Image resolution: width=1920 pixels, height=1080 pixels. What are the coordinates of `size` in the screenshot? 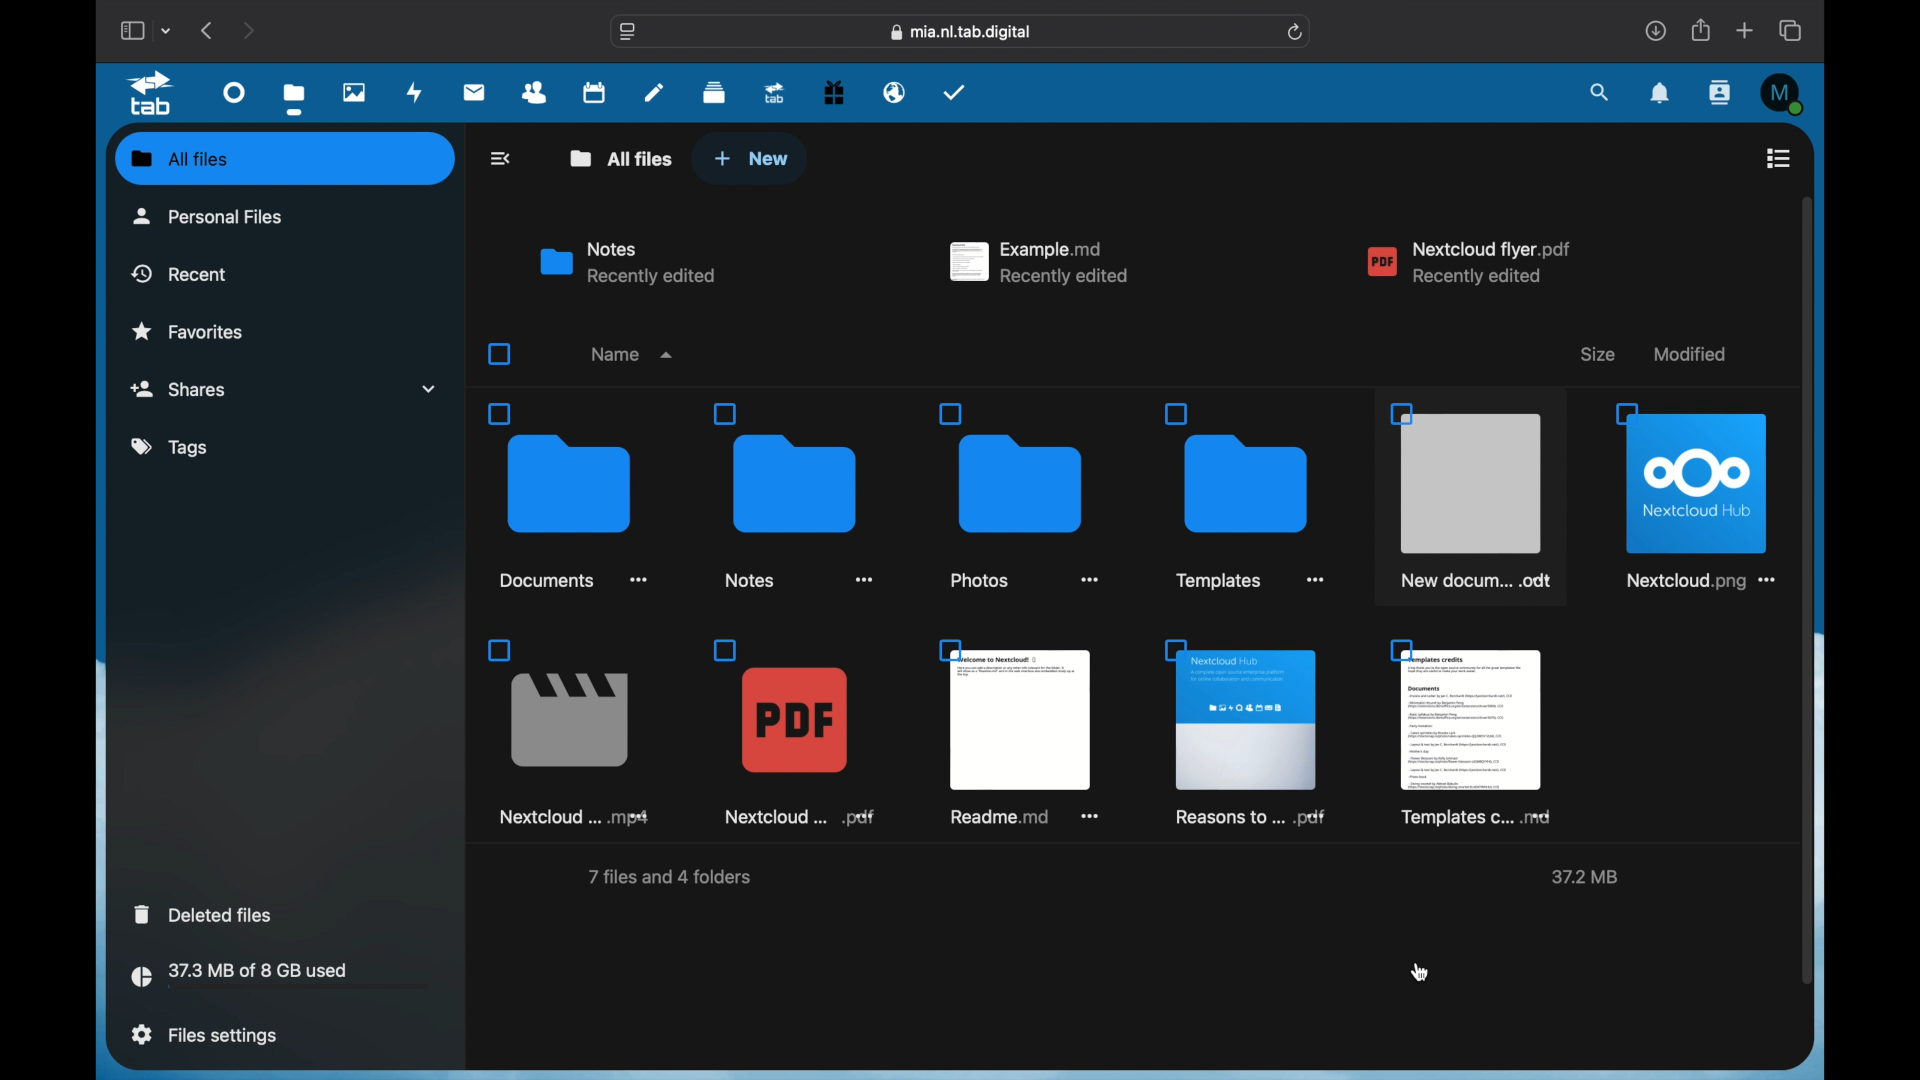 It's located at (1603, 350).